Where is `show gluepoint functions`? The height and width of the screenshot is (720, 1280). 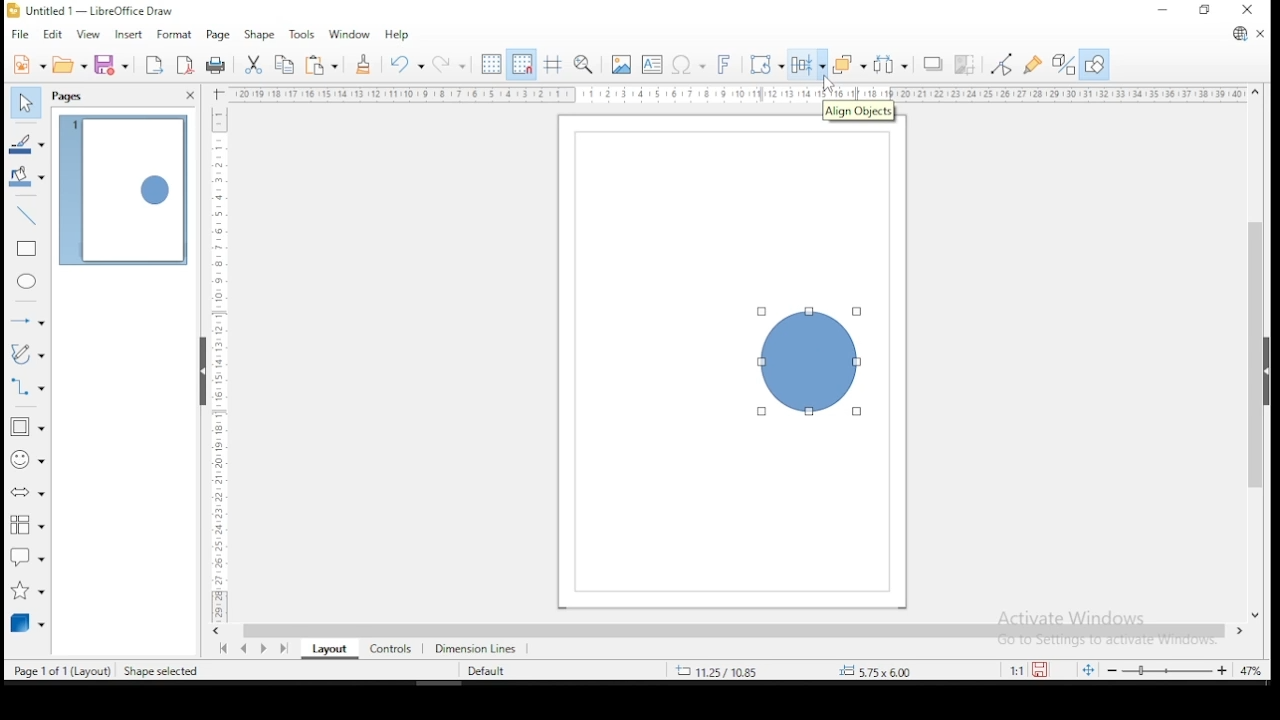 show gluepoint functions is located at coordinates (1033, 66).